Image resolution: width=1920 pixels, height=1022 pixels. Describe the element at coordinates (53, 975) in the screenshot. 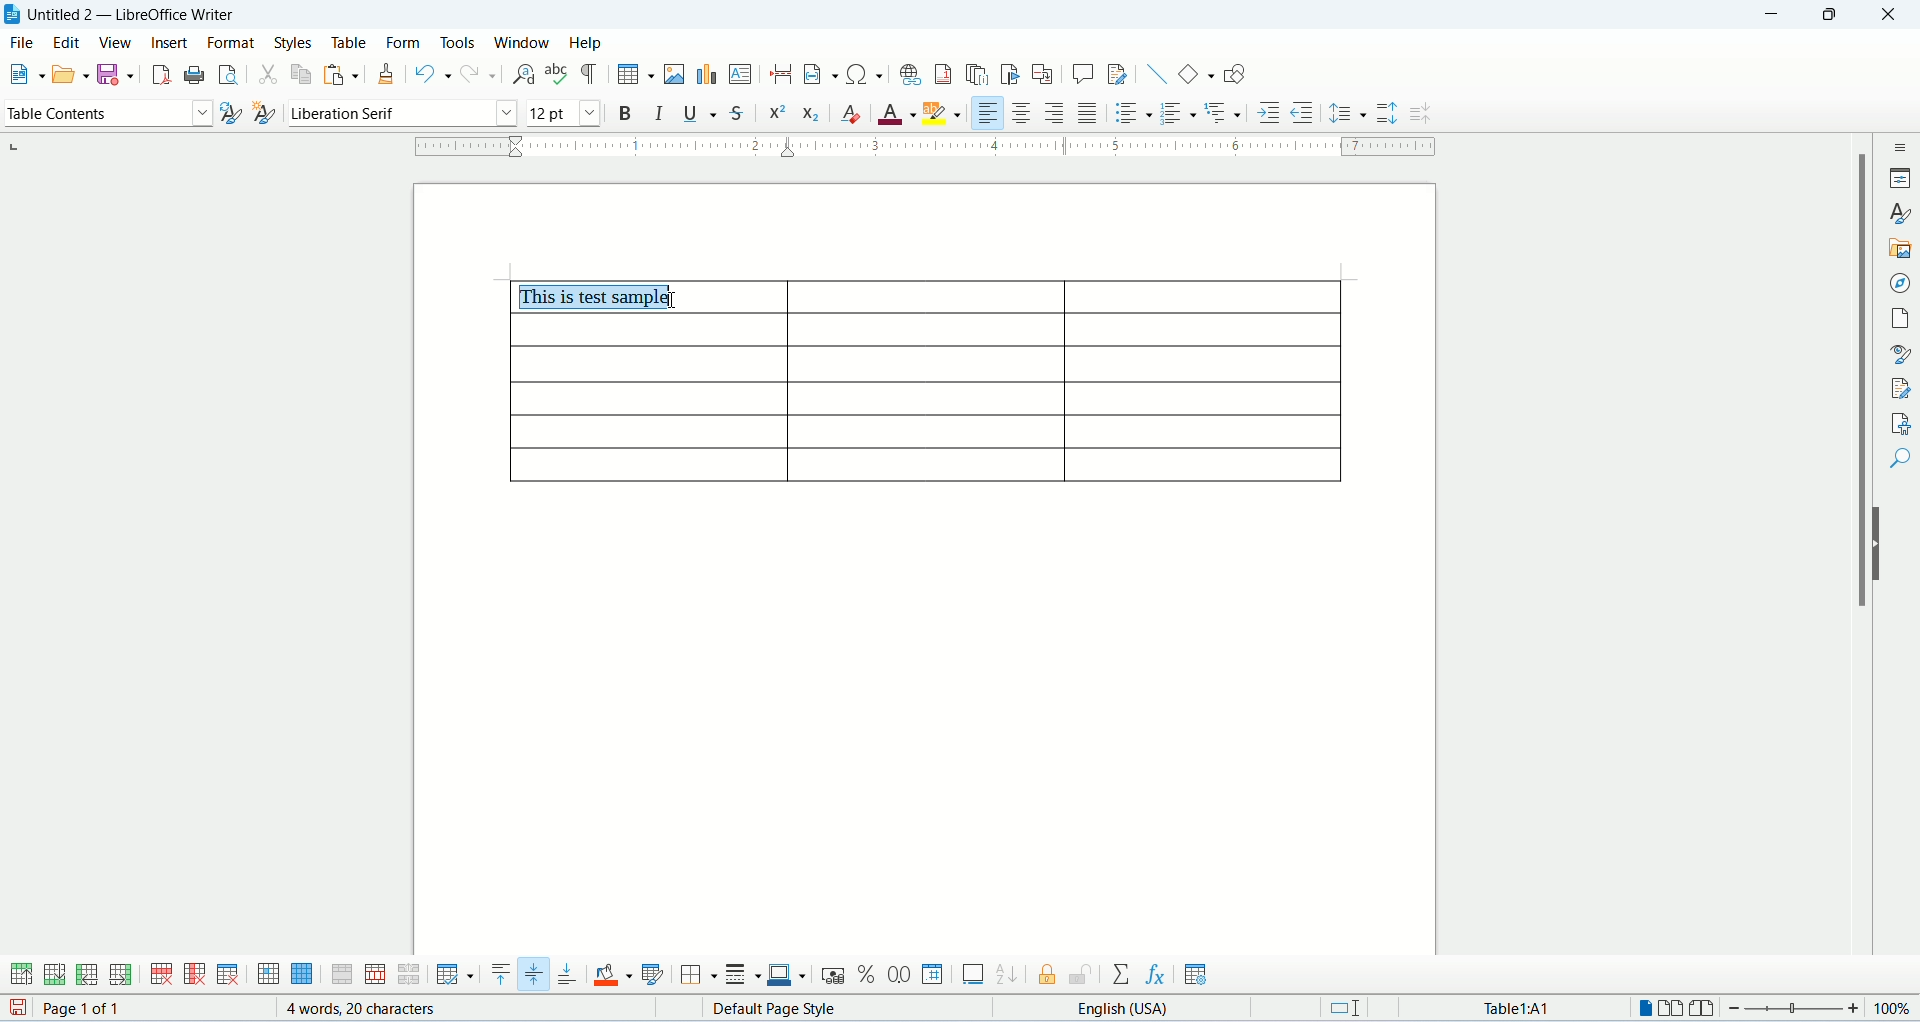

I see `insert rows below` at that location.